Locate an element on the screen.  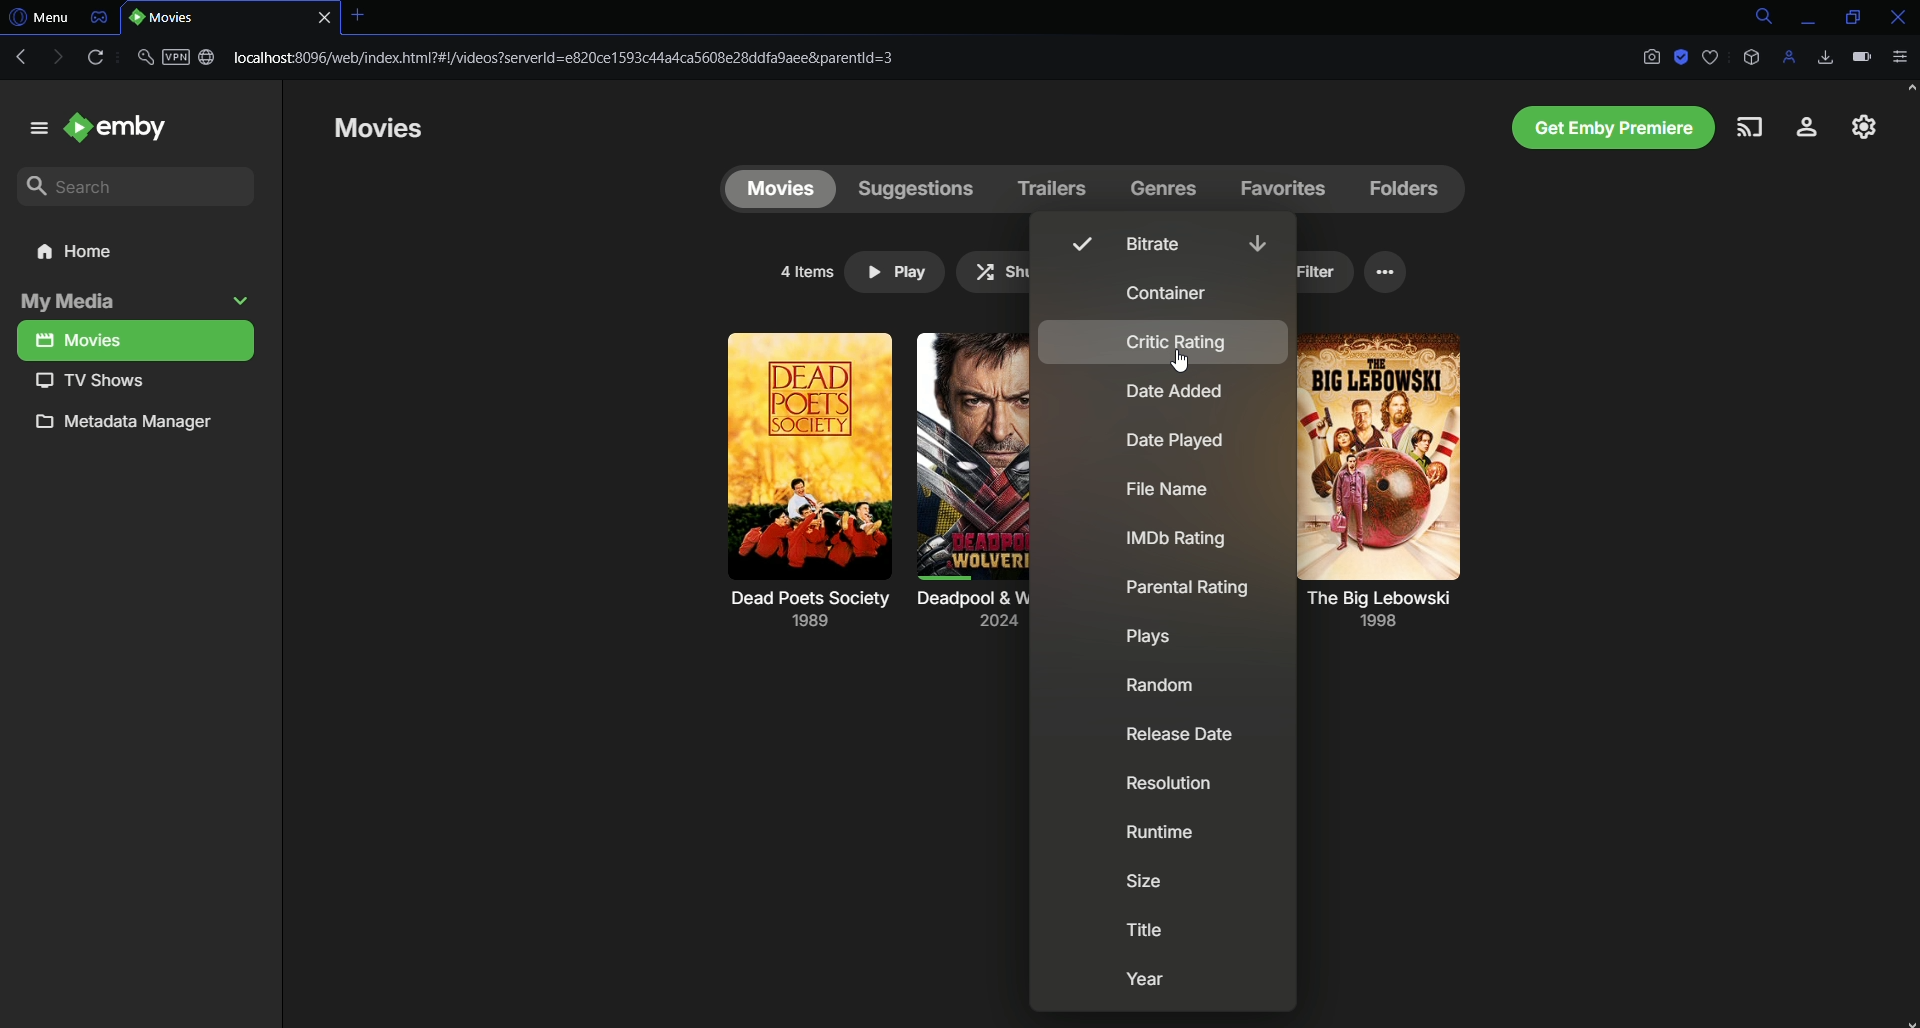
Search is located at coordinates (1753, 16).